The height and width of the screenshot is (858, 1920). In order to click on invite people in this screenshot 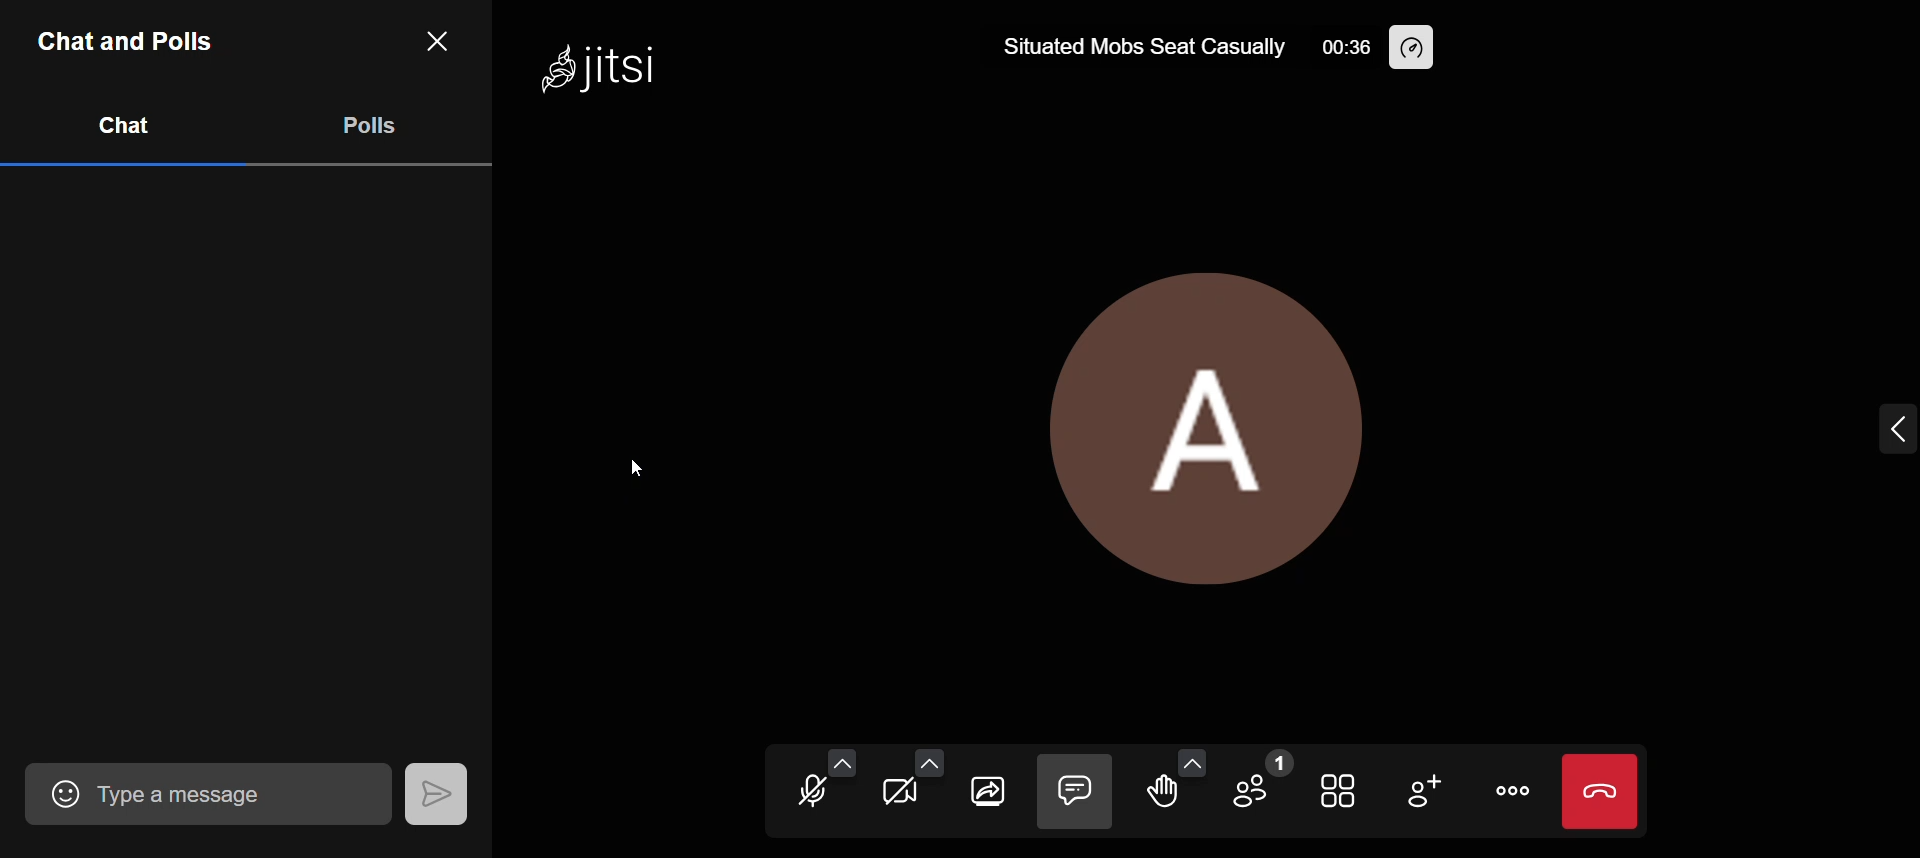, I will do `click(1420, 786)`.